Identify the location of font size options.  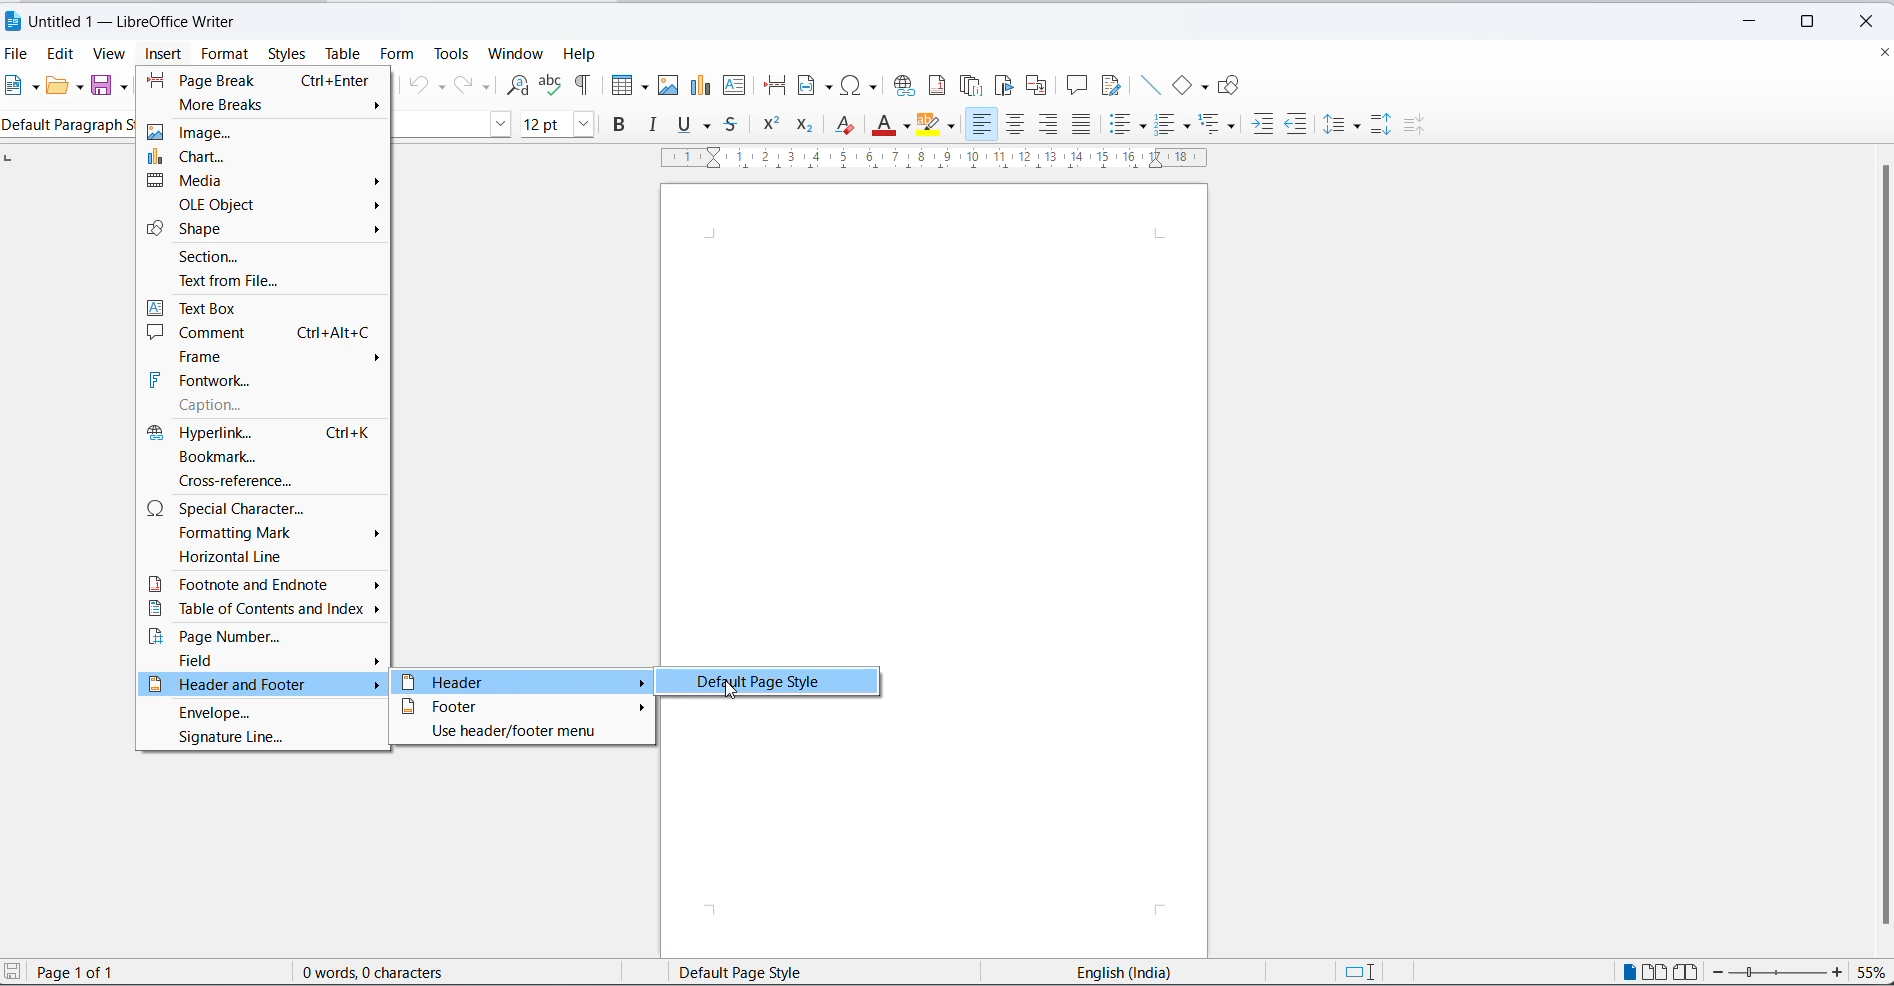
(580, 125).